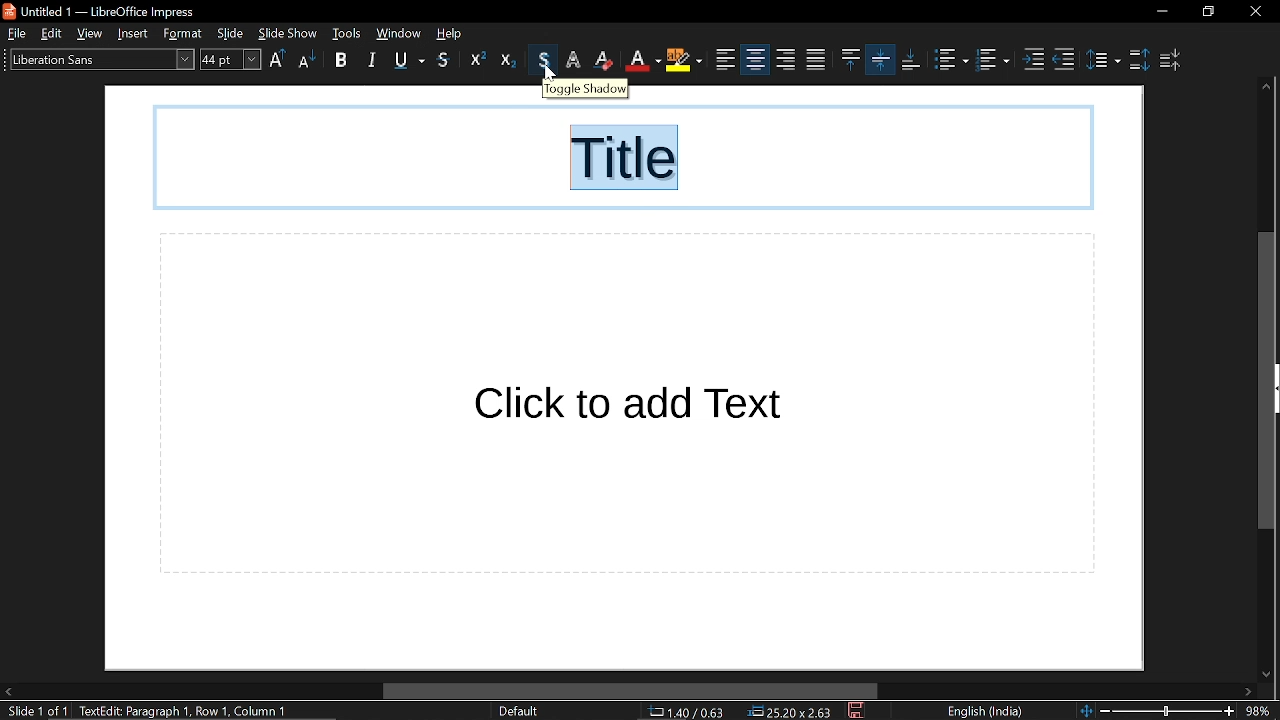  Describe the element at coordinates (995, 62) in the screenshot. I see `toggle ordered list` at that location.